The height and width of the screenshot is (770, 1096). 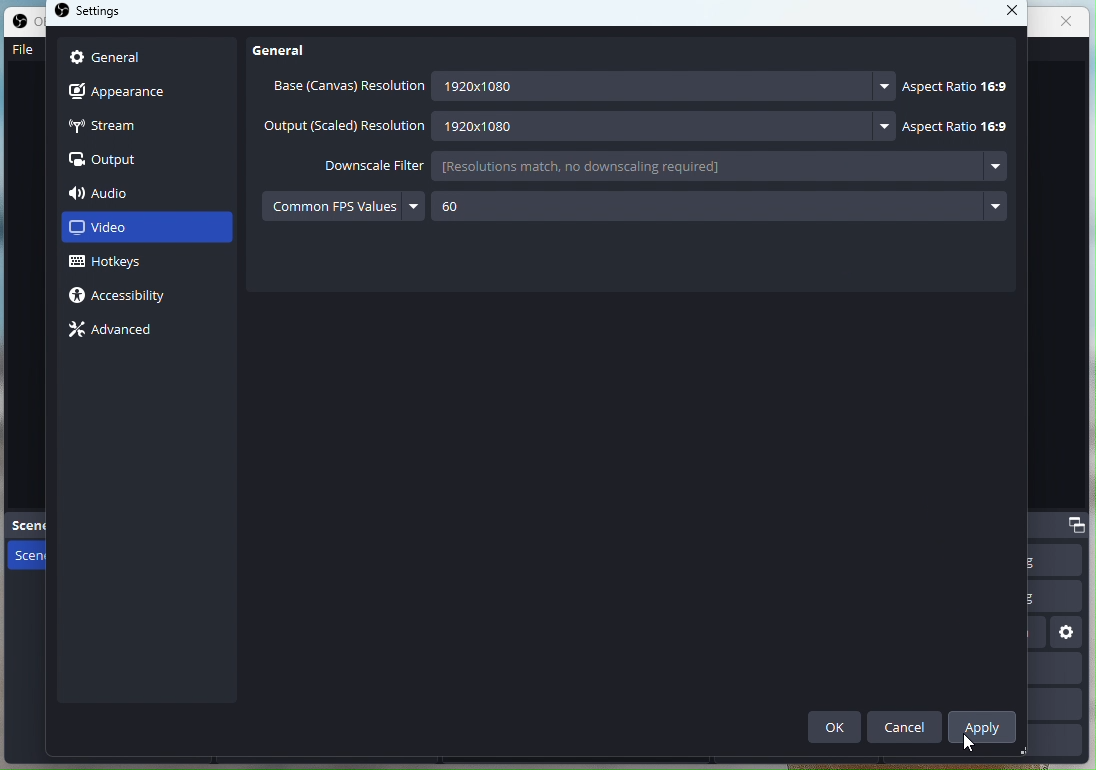 I want to click on Video, so click(x=146, y=230).